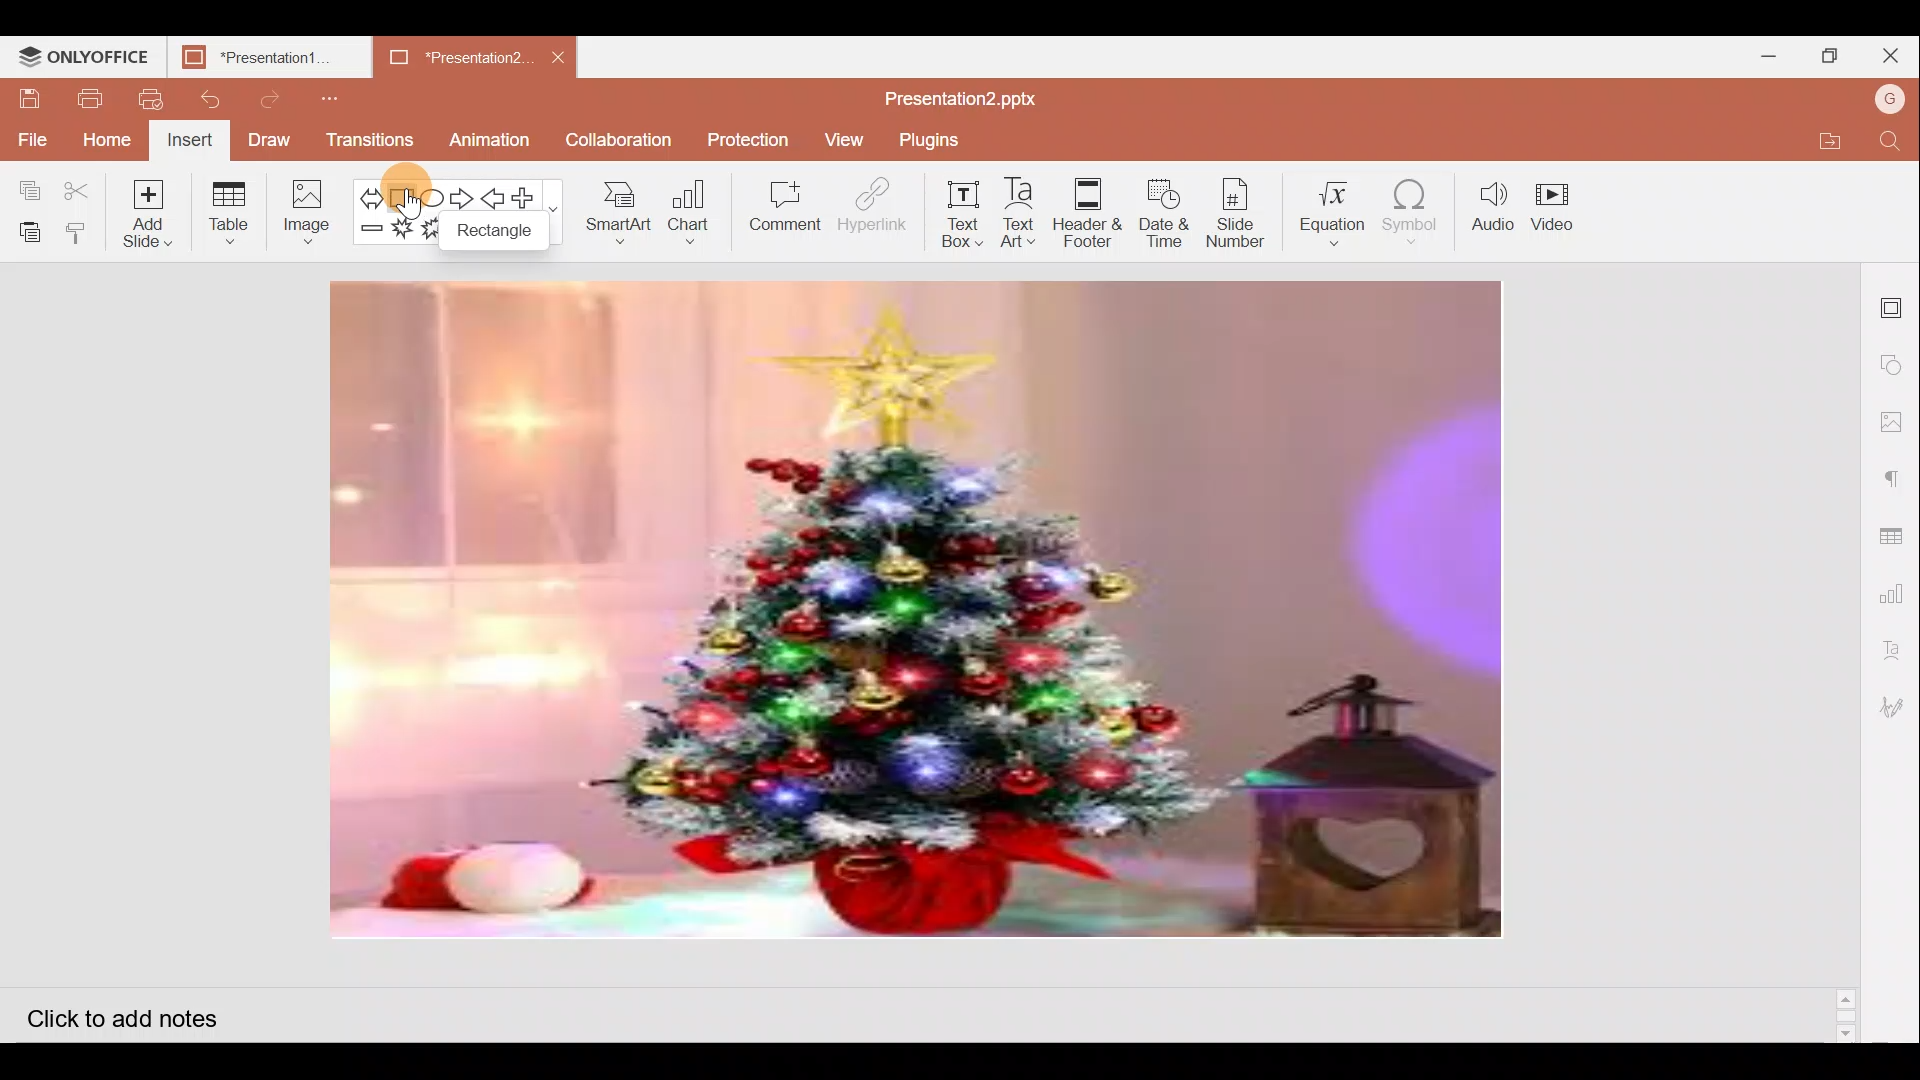 Image resolution: width=1920 pixels, height=1080 pixels. Describe the element at coordinates (559, 56) in the screenshot. I see `Close document` at that location.